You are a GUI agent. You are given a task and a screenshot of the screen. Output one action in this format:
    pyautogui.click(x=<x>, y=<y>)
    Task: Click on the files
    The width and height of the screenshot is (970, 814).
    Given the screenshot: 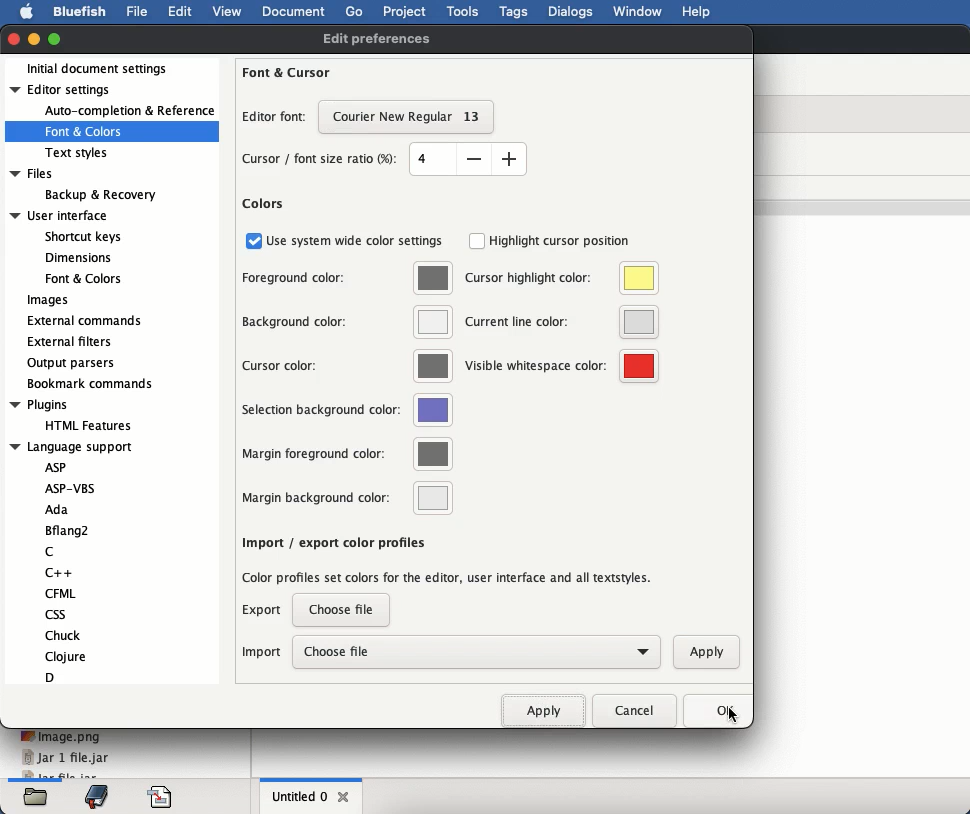 What is the action you would take?
    pyautogui.click(x=84, y=185)
    